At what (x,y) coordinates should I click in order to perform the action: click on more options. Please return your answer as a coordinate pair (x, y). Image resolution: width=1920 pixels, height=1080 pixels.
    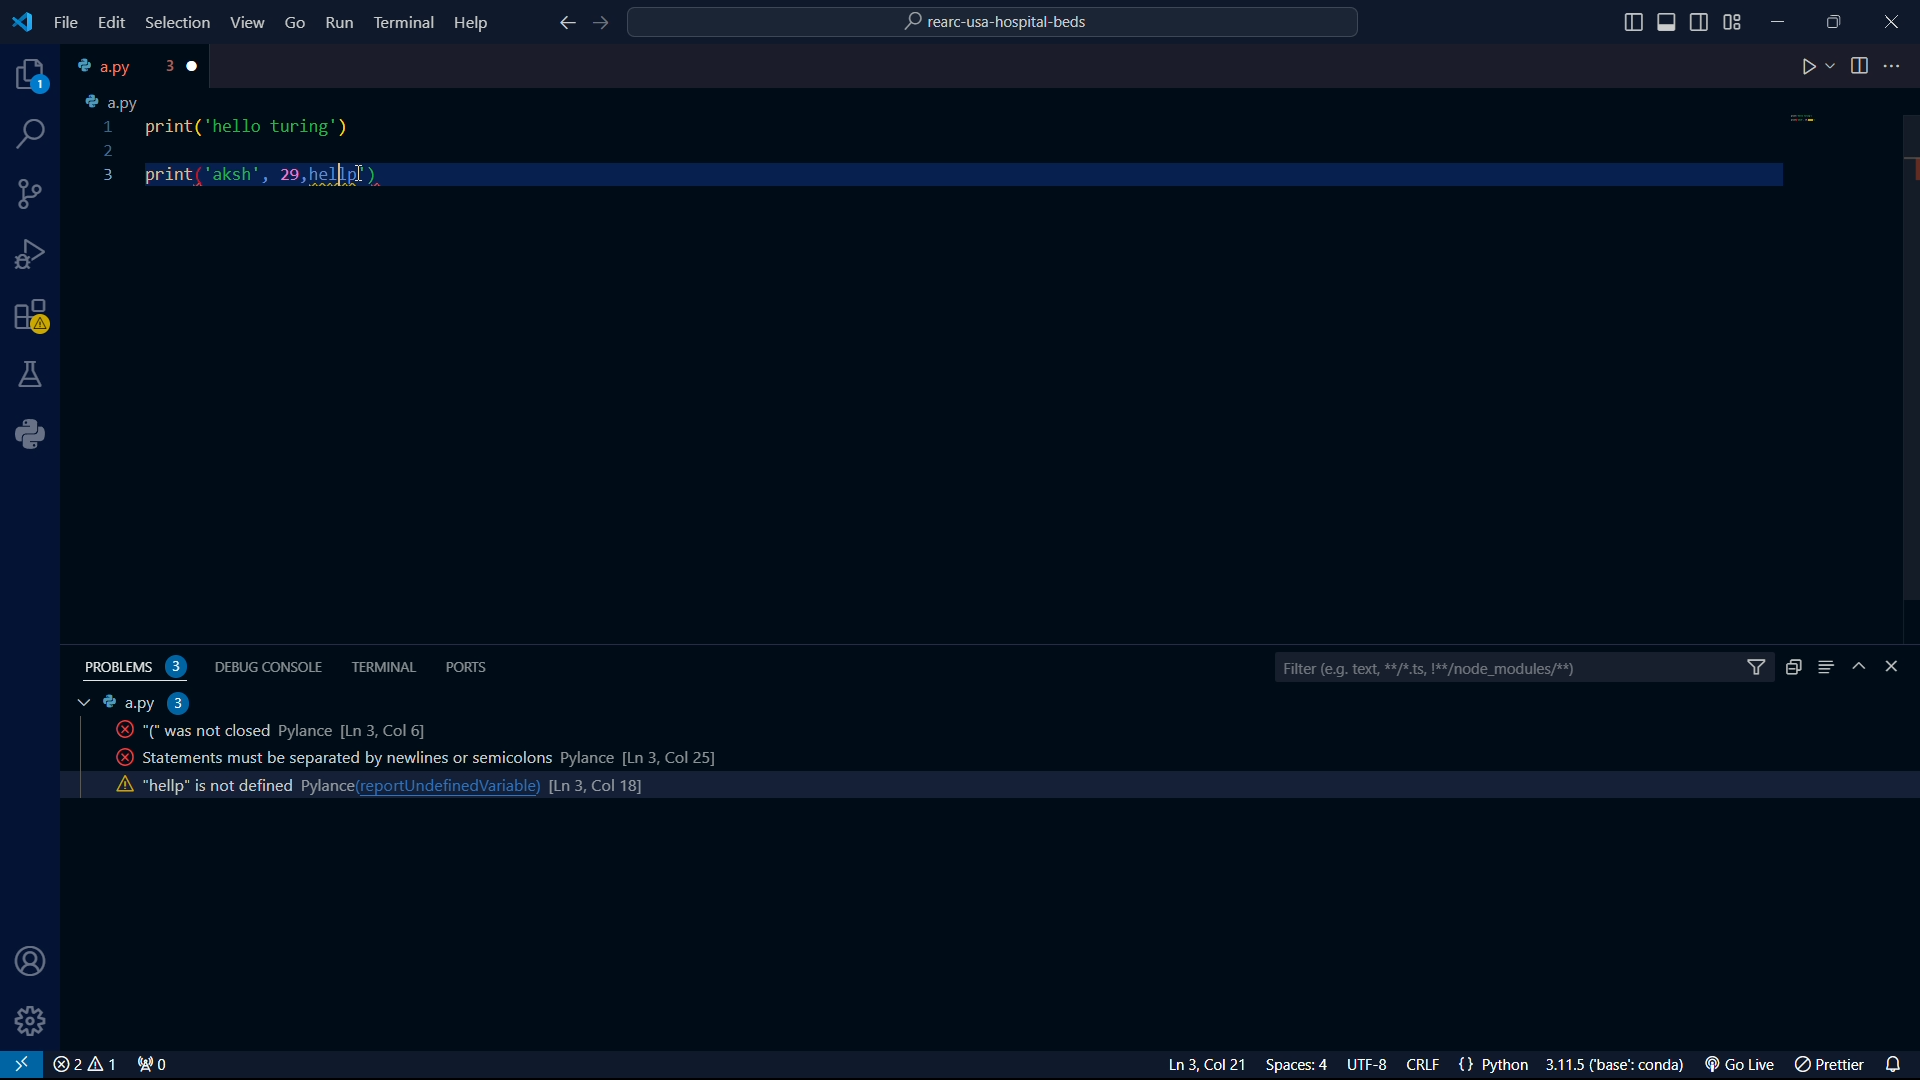
    Looking at the image, I should click on (1895, 66).